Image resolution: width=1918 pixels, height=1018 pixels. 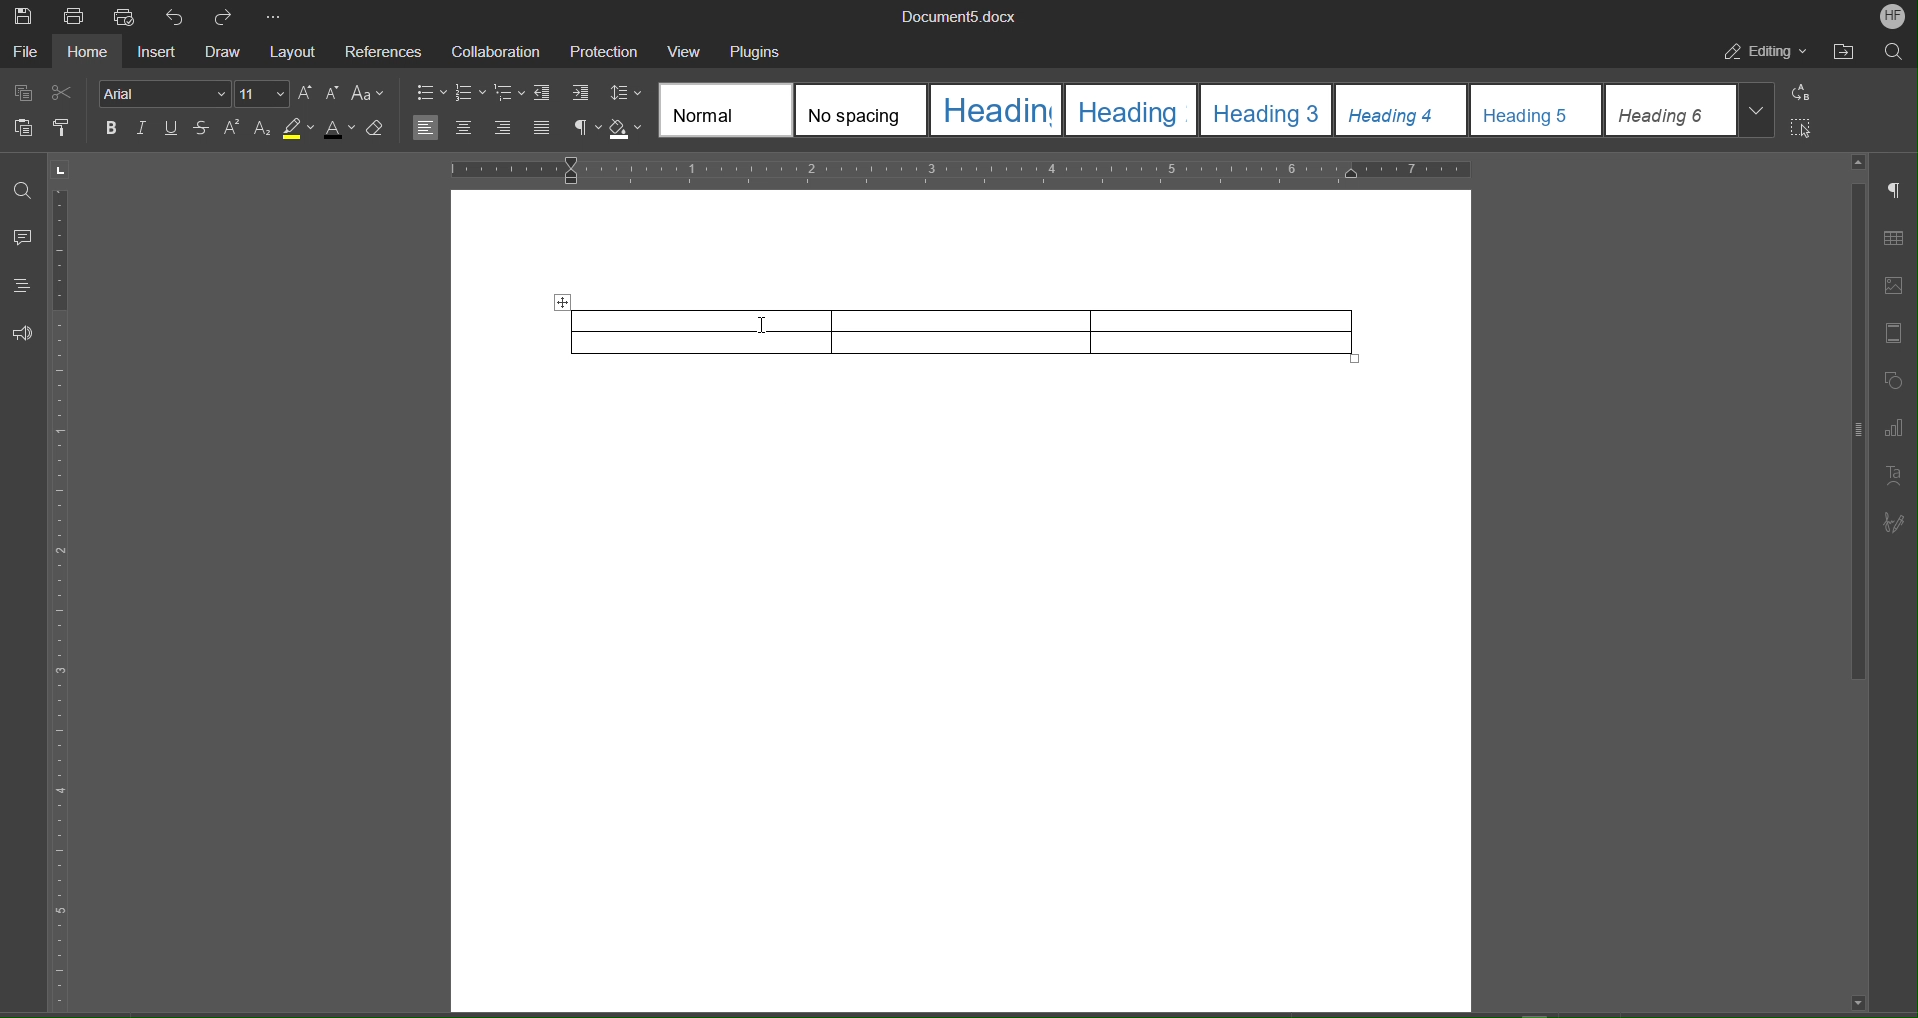 I want to click on heading 6, so click(x=1671, y=110).